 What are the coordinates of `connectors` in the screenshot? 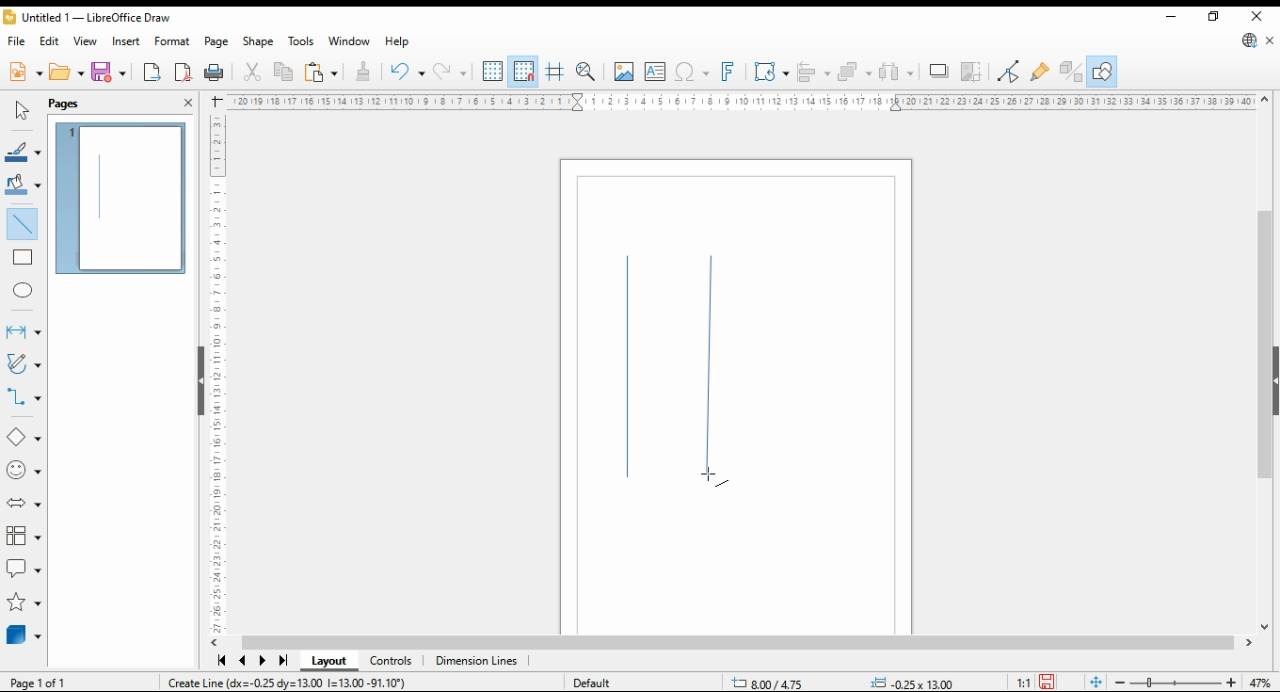 It's located at (24, 397).